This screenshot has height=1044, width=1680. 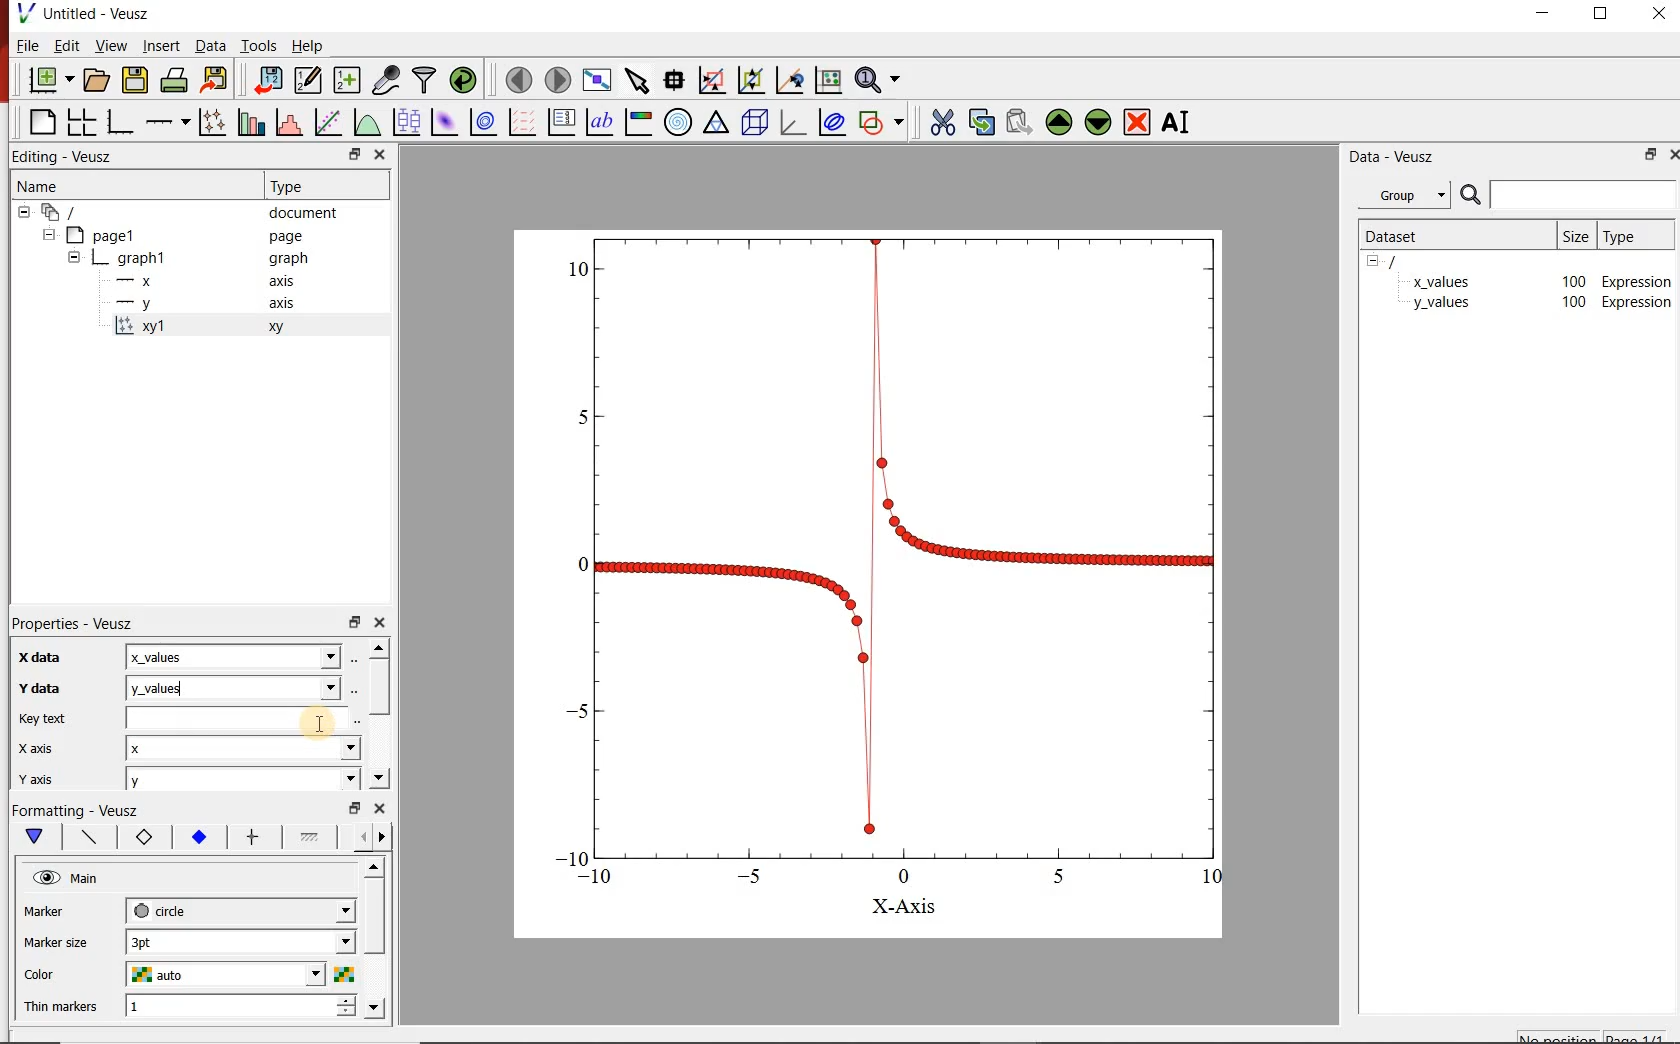 I want to click on copy the selected widget, so click(x=980, y=123).